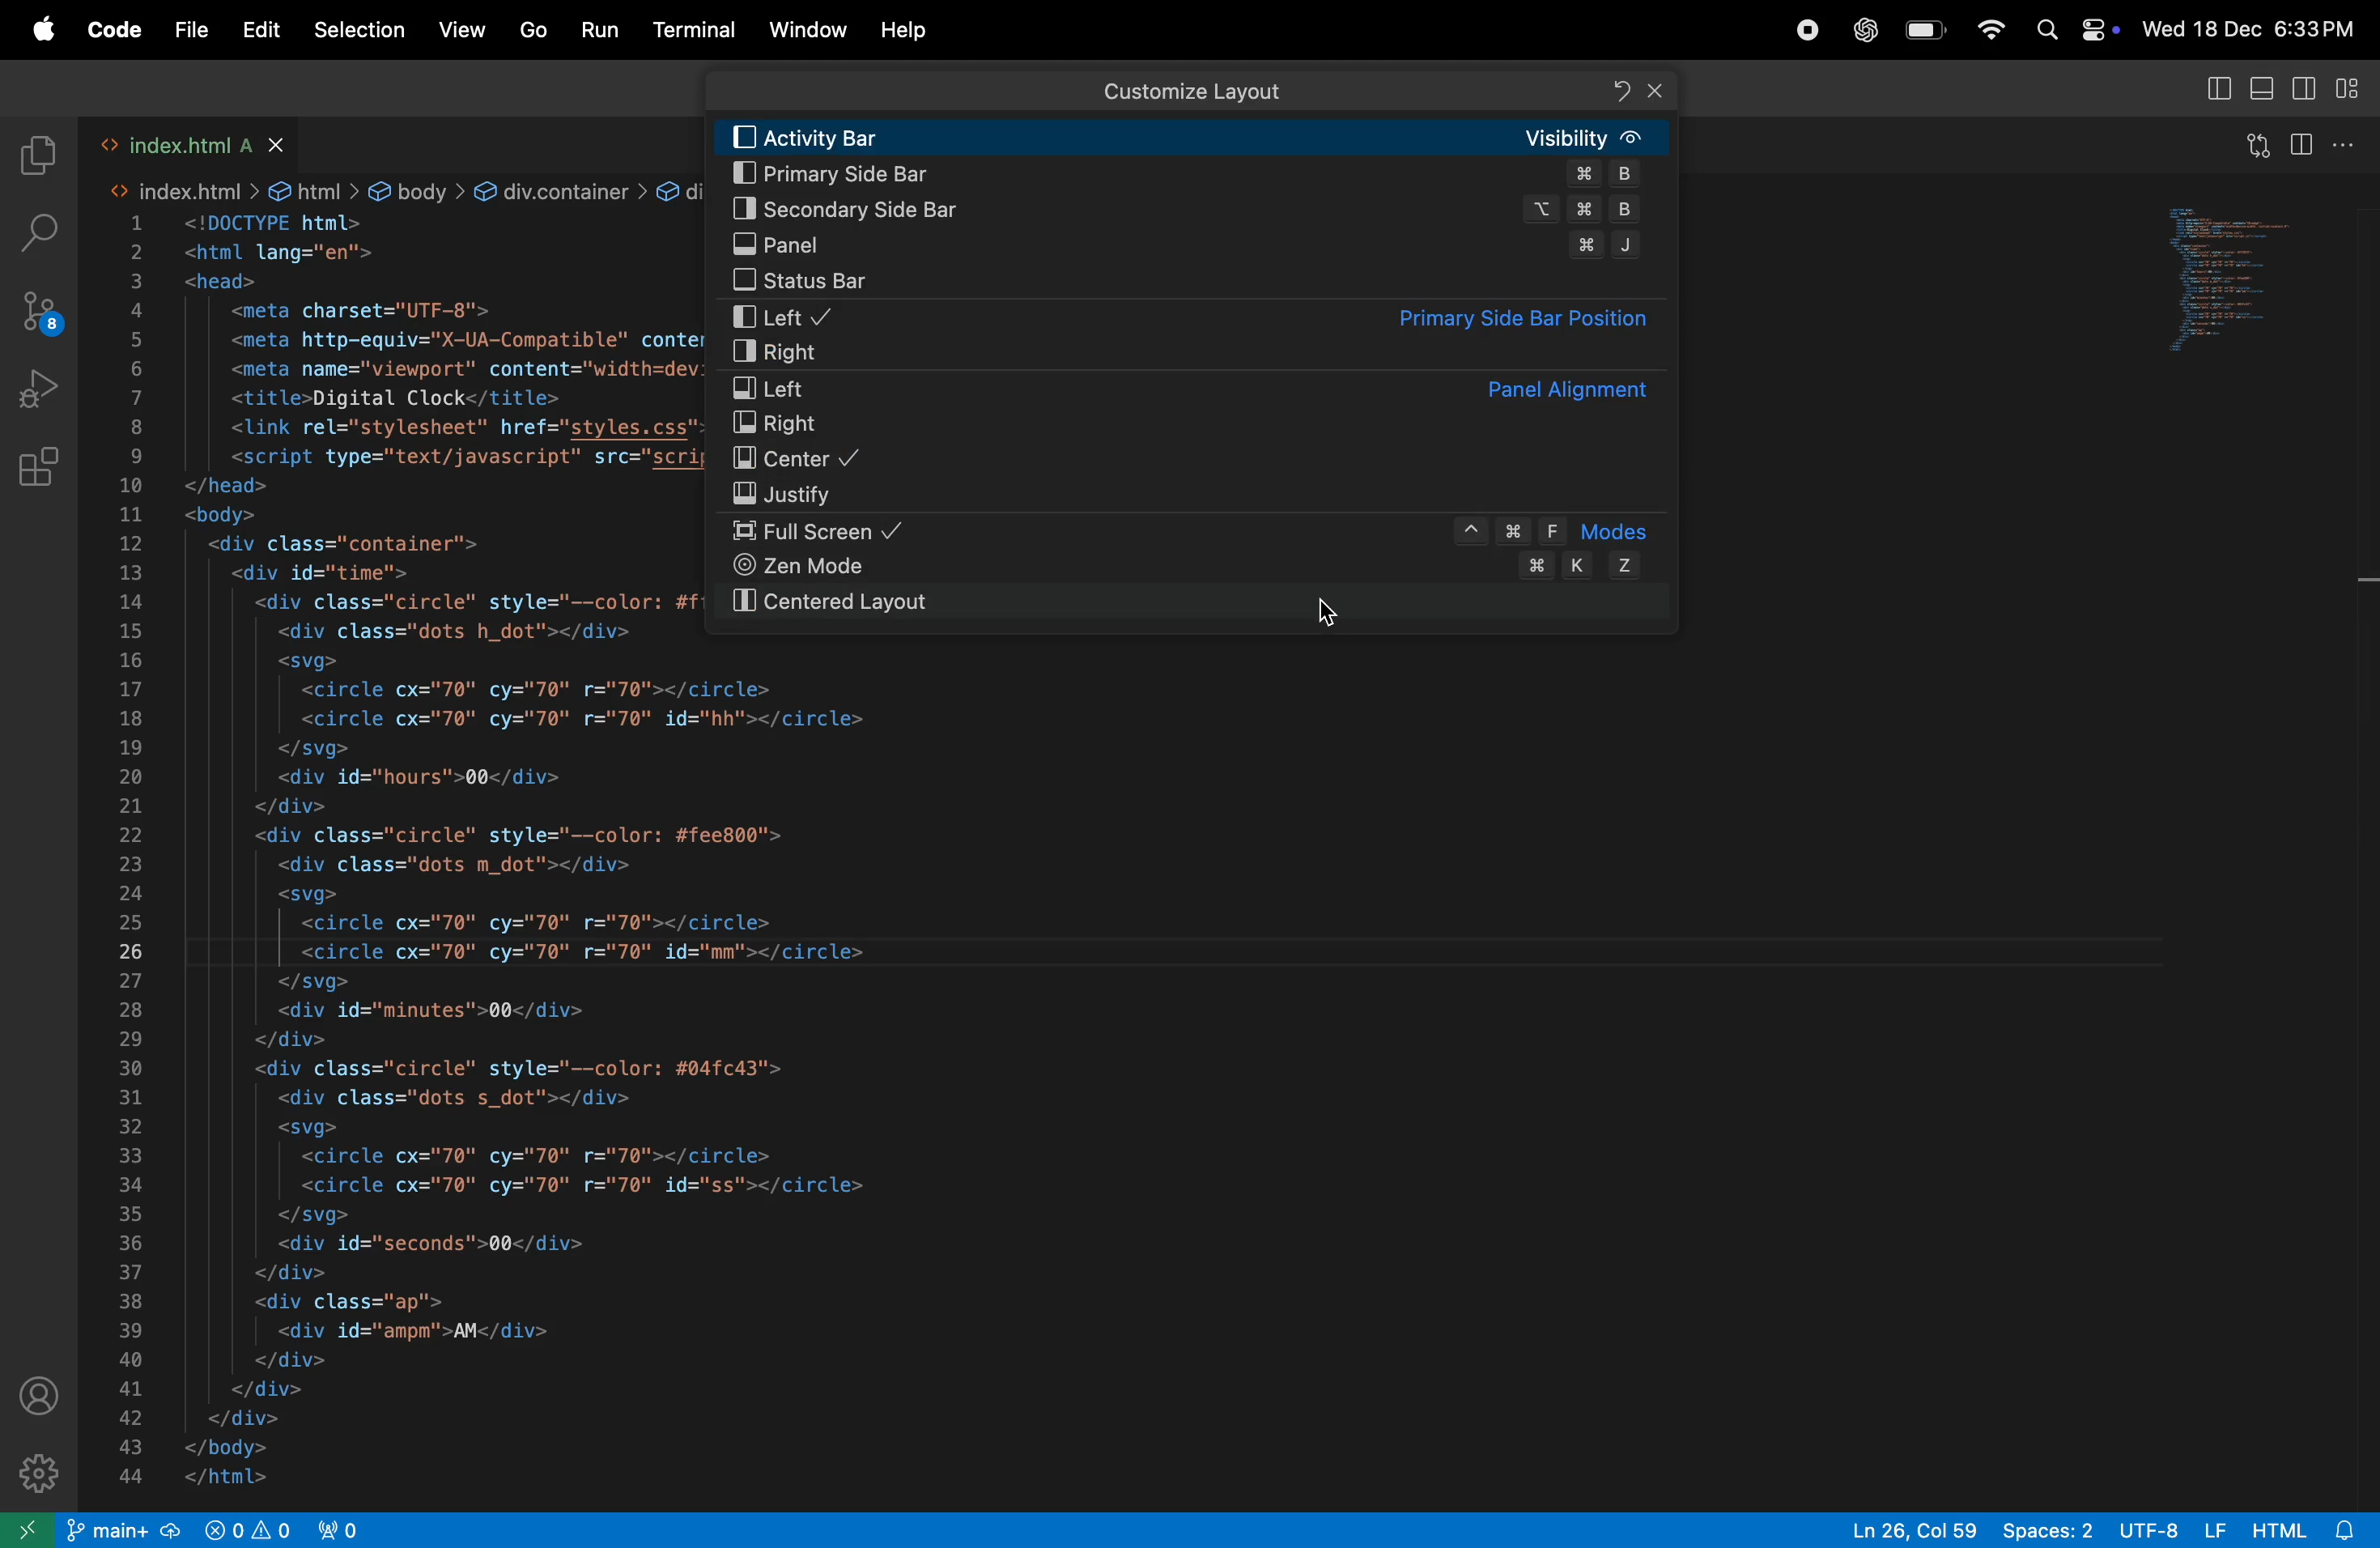 This screenshot has width=2380, height=1548. Describe the element at coordinates (2043, 1531) in the screenshot. I see `spaces: 2` at that location.